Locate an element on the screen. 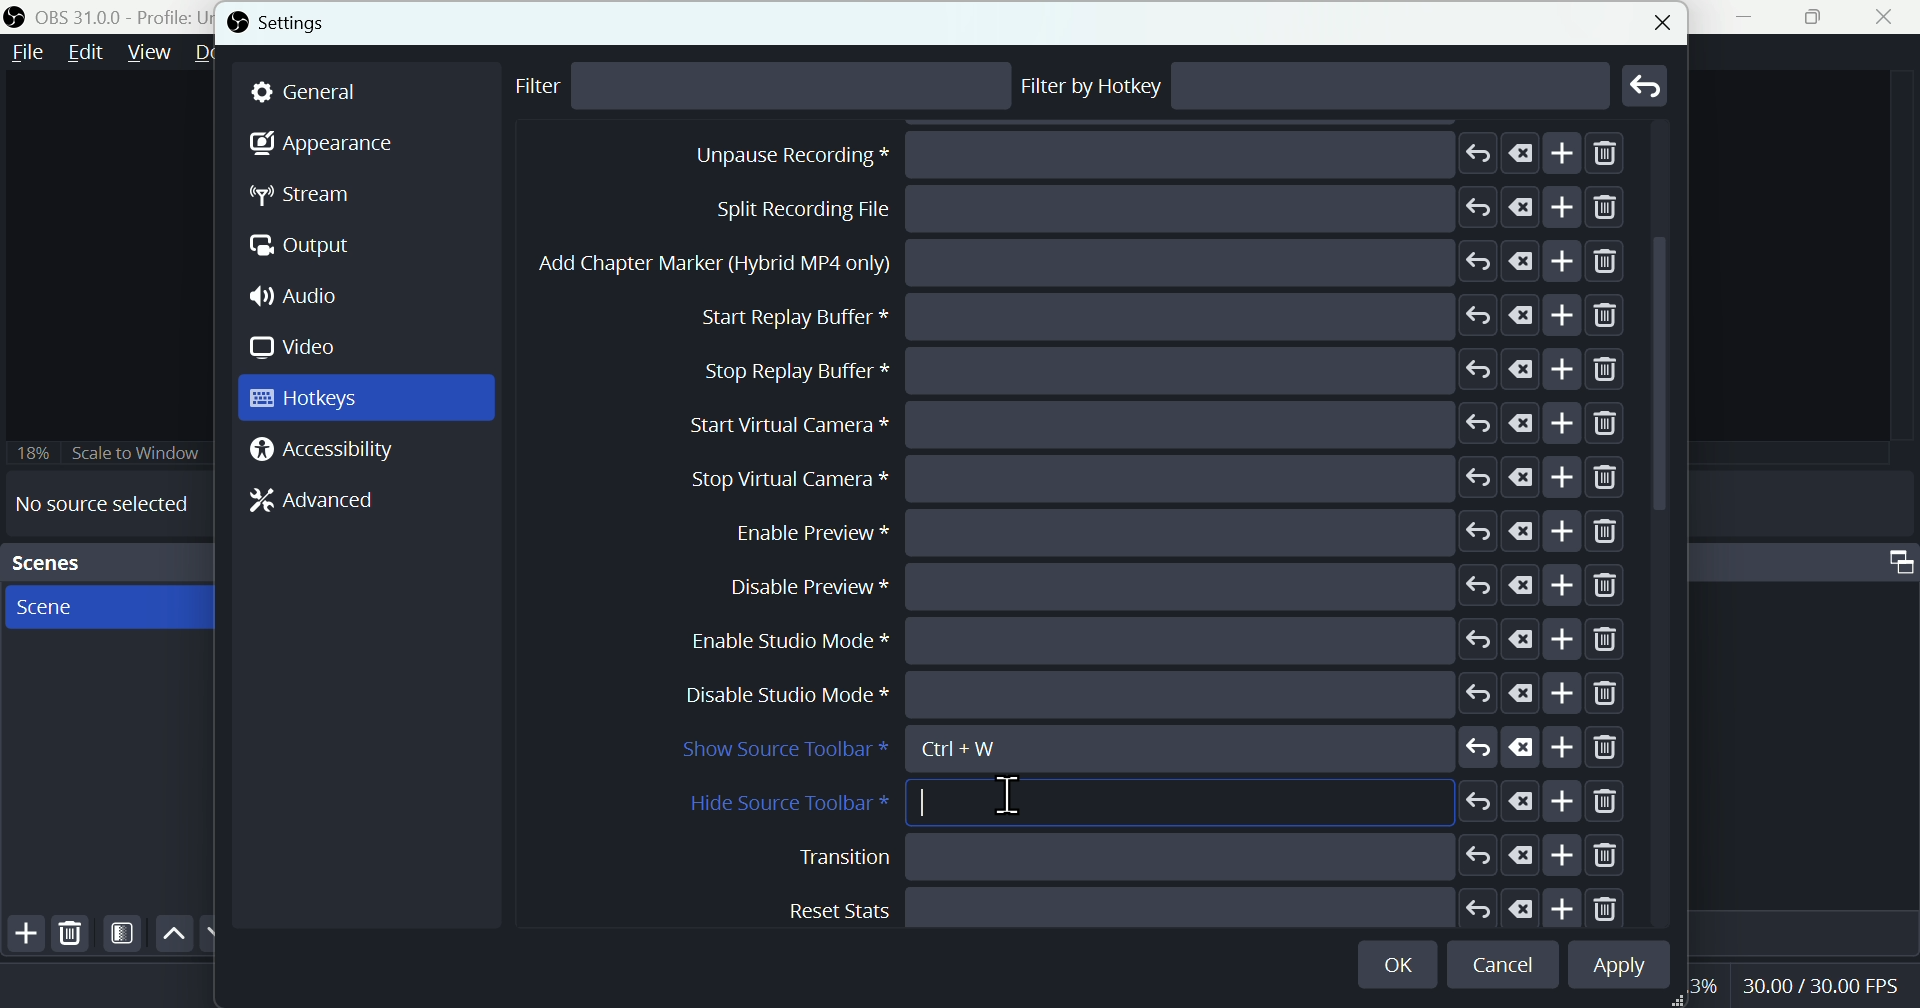  Stream is located at coordinates (317, 195).